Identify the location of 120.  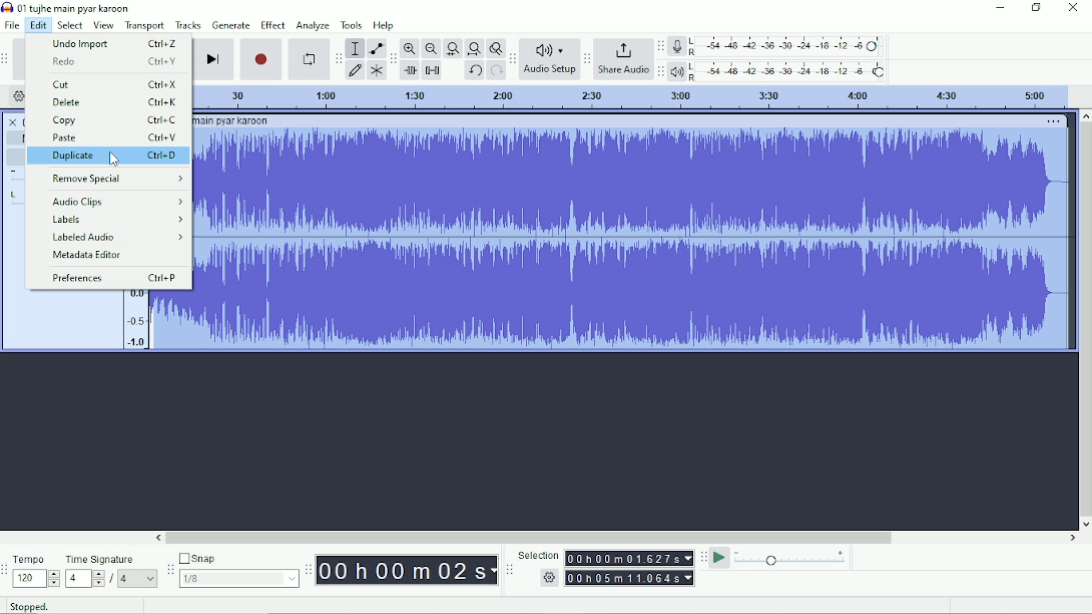
(36, 579).